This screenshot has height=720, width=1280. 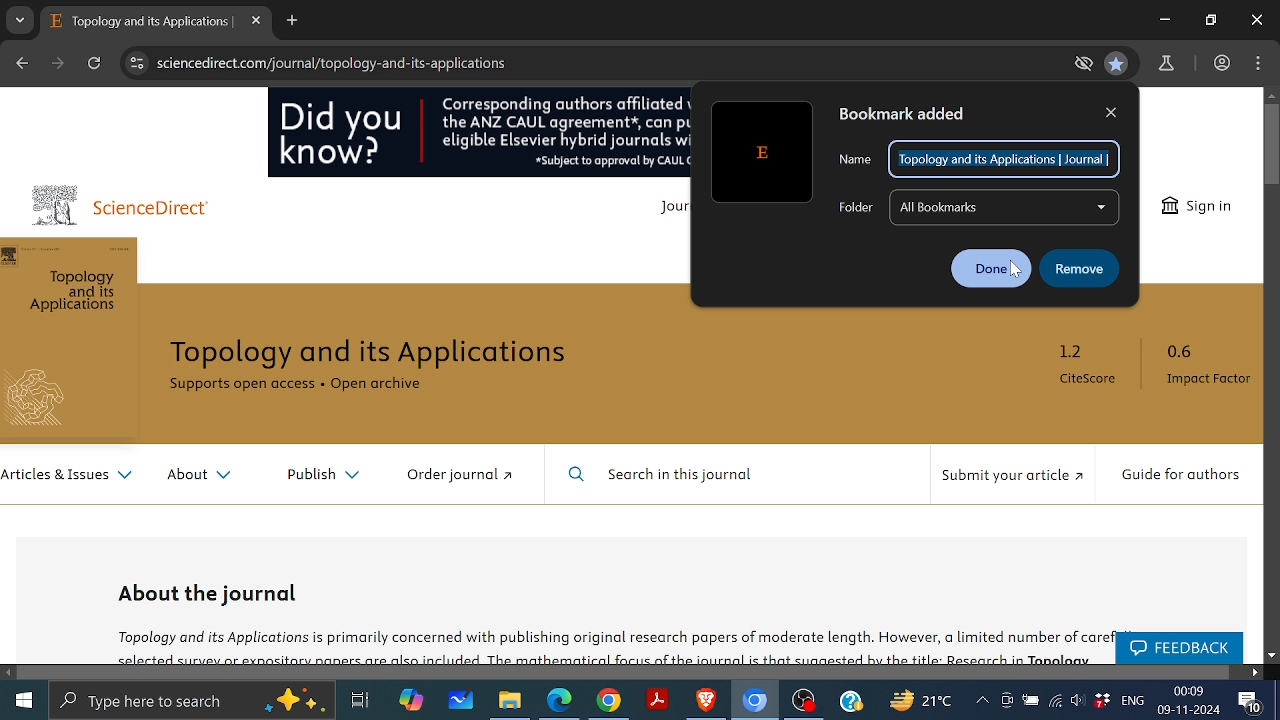 I want to click on Corresponding authors affiliated with institutions in

the ANZ CAUL agreement, can publish open access in

eligible Elsevier hybrid journals without paying an APC
“Subject to approval by CAUL Consortium agreement partner, so click(x=563, y=133).